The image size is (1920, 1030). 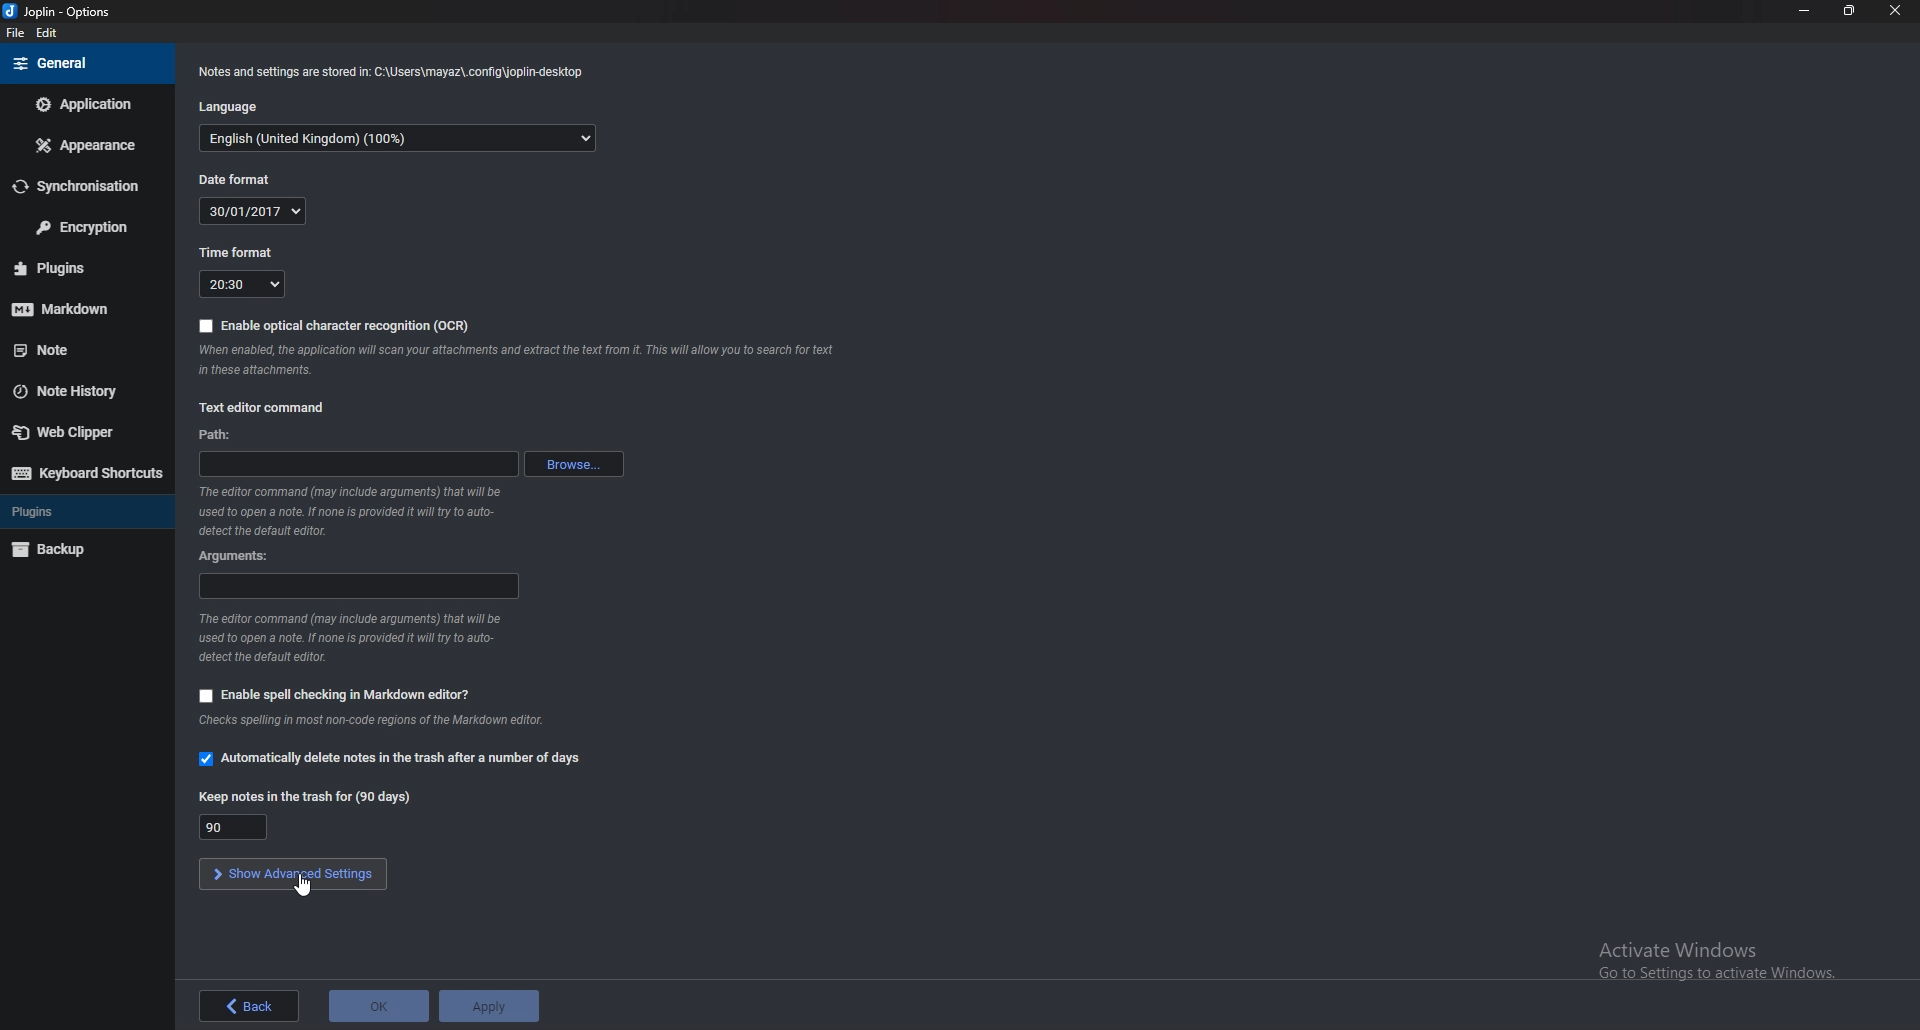 What do you see at coordinates (393, 73) in the screenshot?
I see `notes and settings Info` at bounding box center [393, 73].